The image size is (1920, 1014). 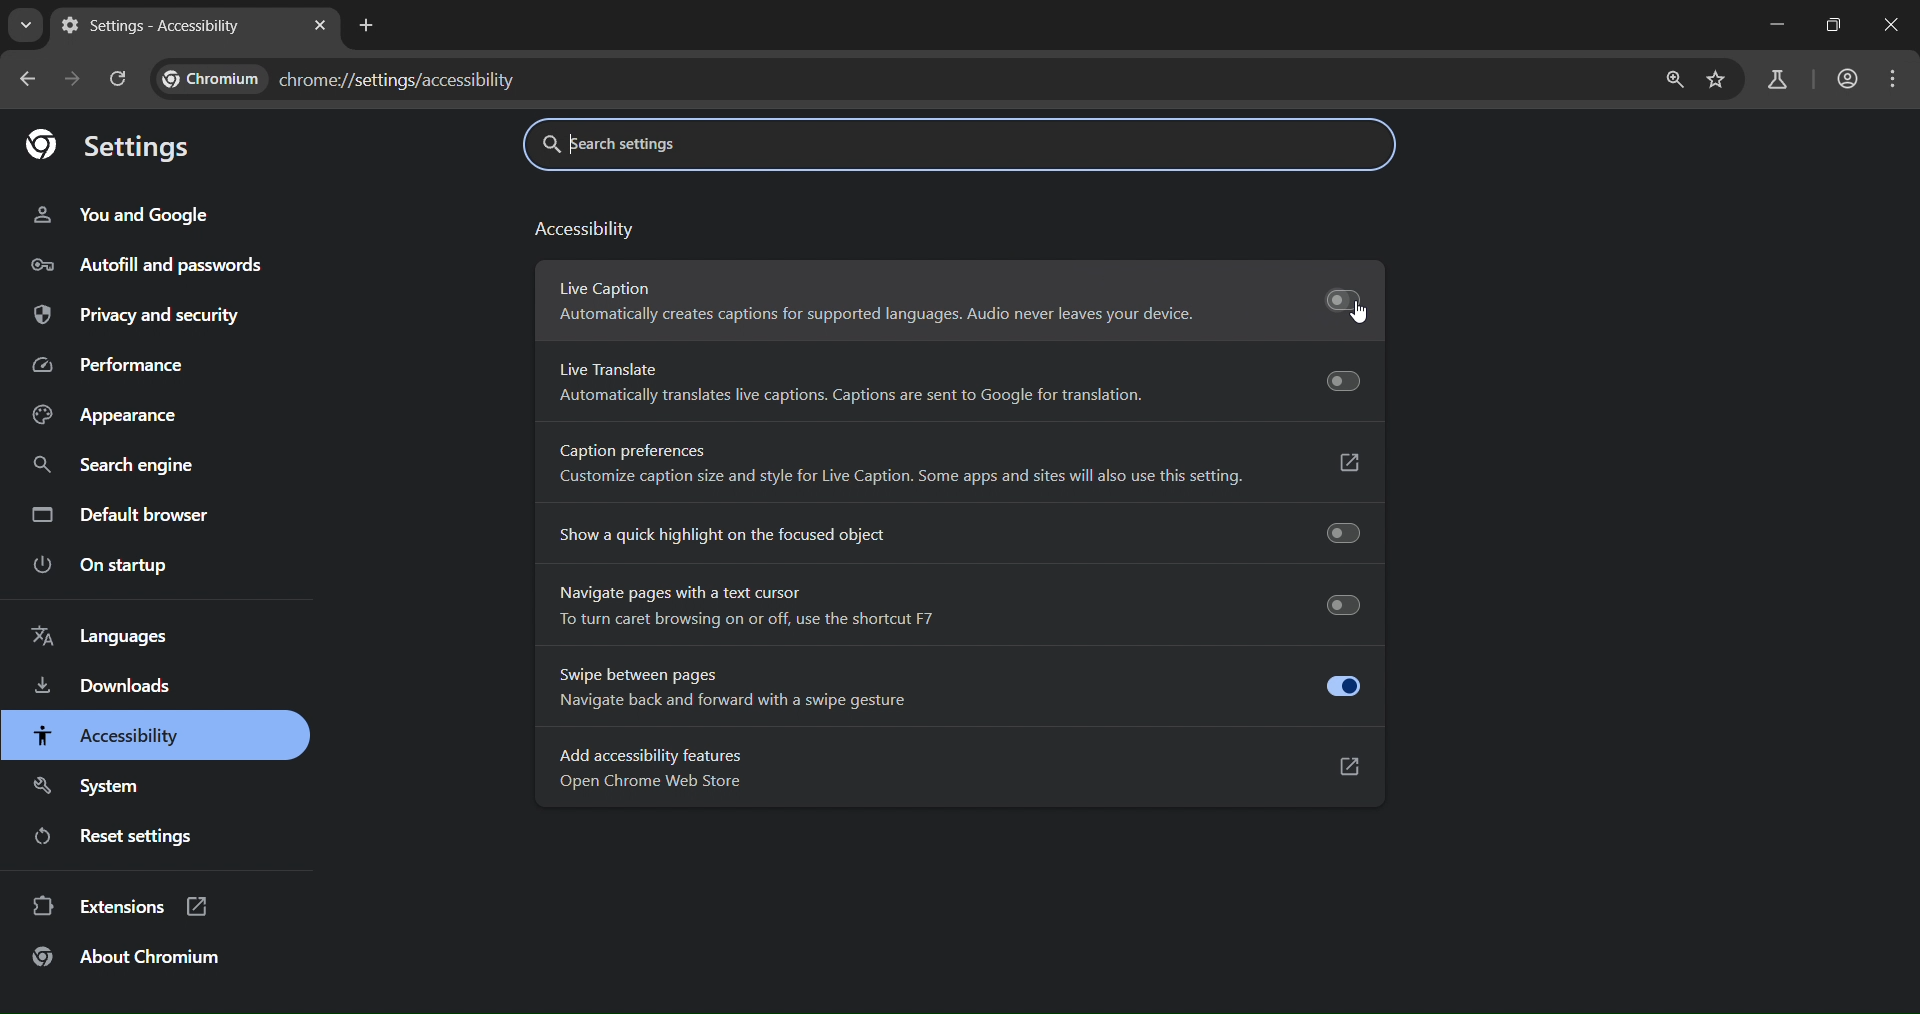 I want to click on Add accessibility features
Open Chrome Web Store, so click(x=954, y=766).